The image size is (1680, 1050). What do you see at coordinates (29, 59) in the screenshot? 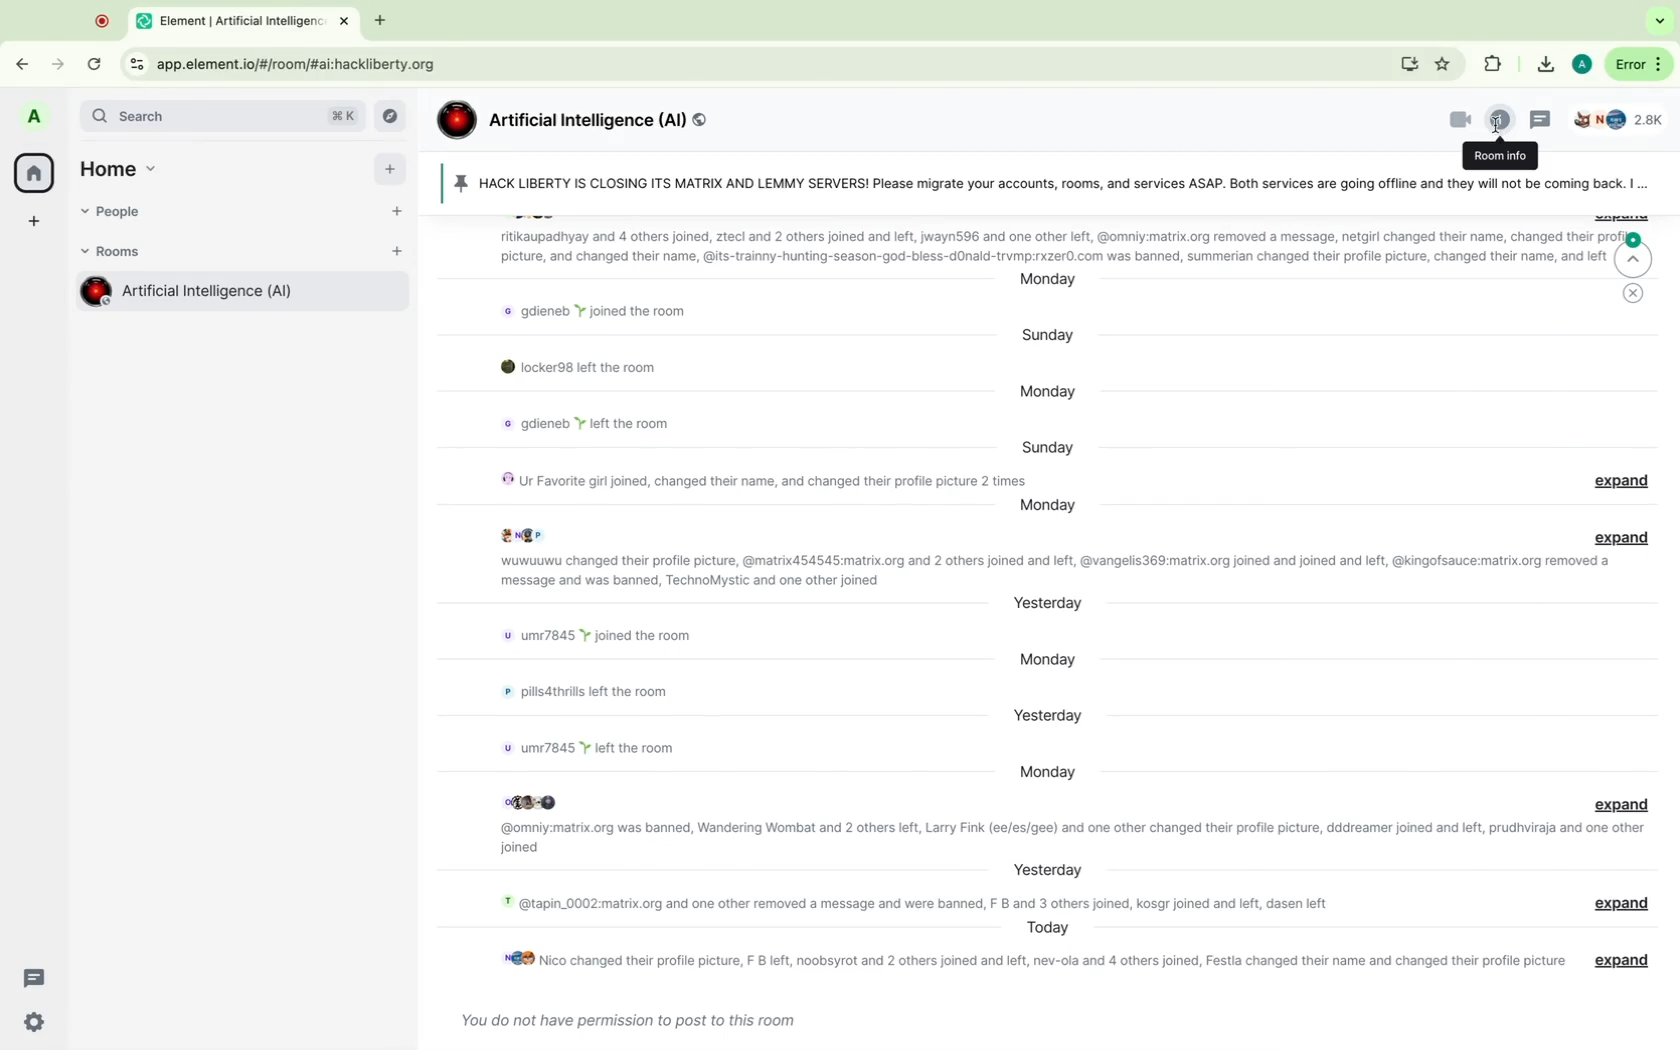
I see `back` at bounding box center [29, 59].